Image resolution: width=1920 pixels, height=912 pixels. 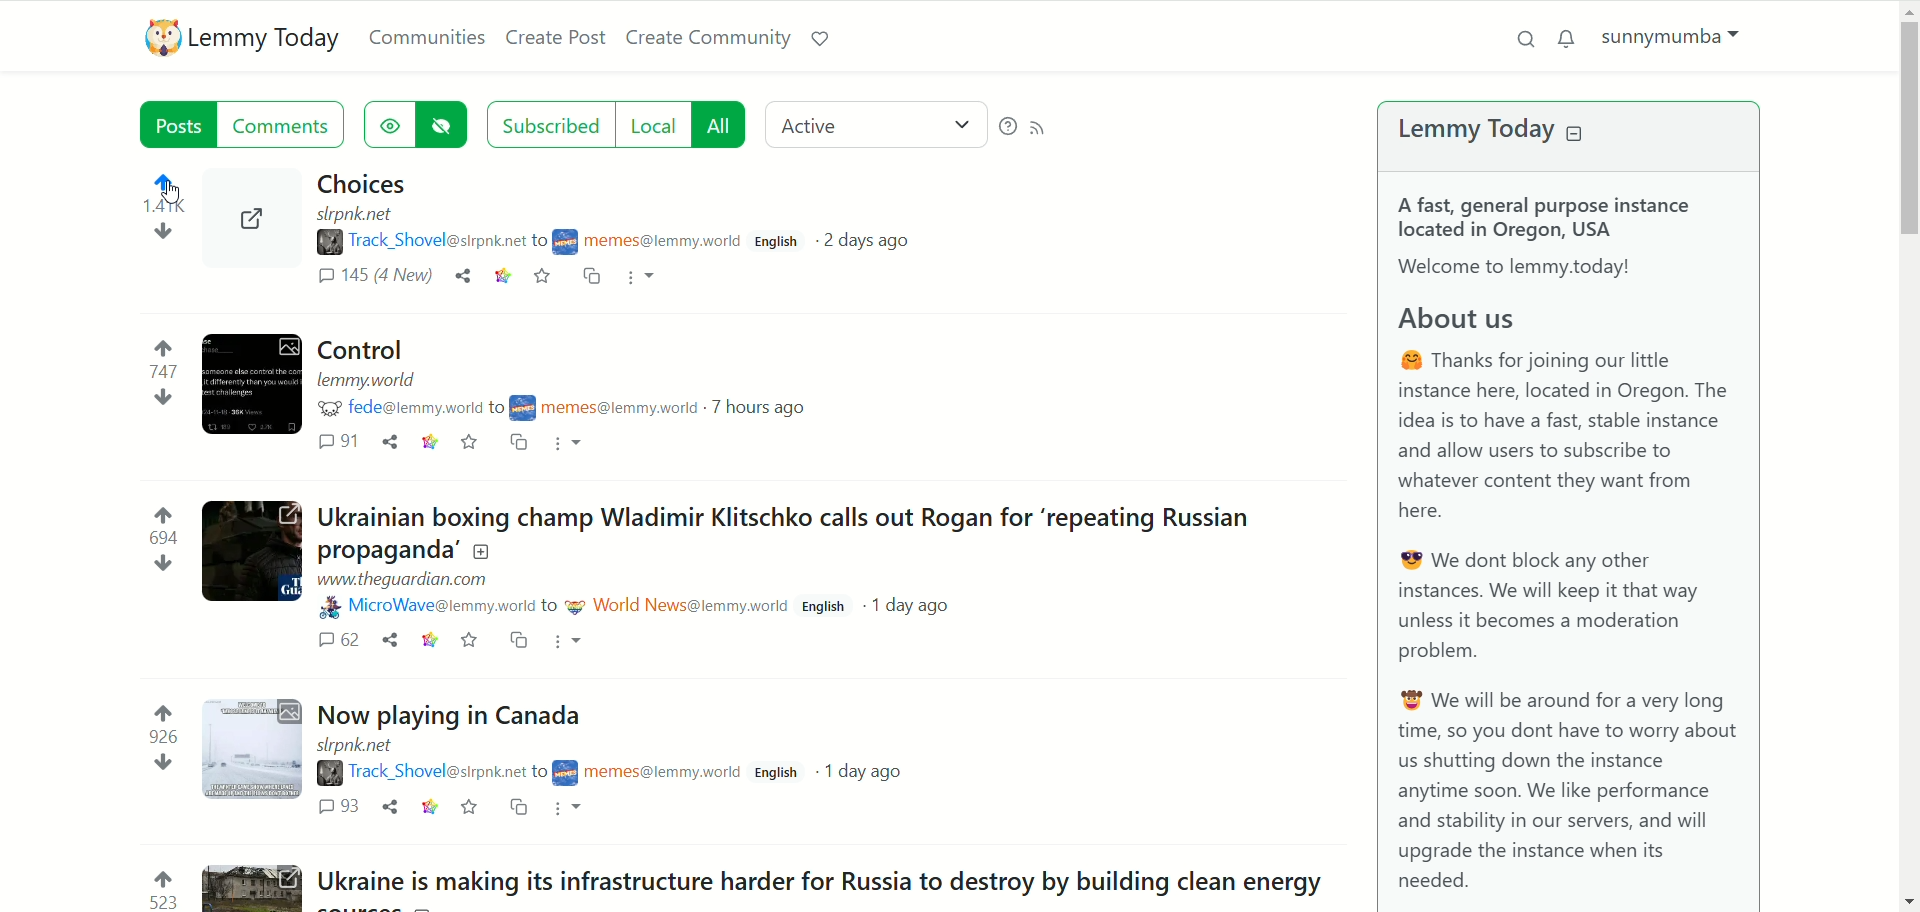 What do you see at coordinates (1007, 128) in the screenshot?
I see `help` at bounding box center [1007, 128].